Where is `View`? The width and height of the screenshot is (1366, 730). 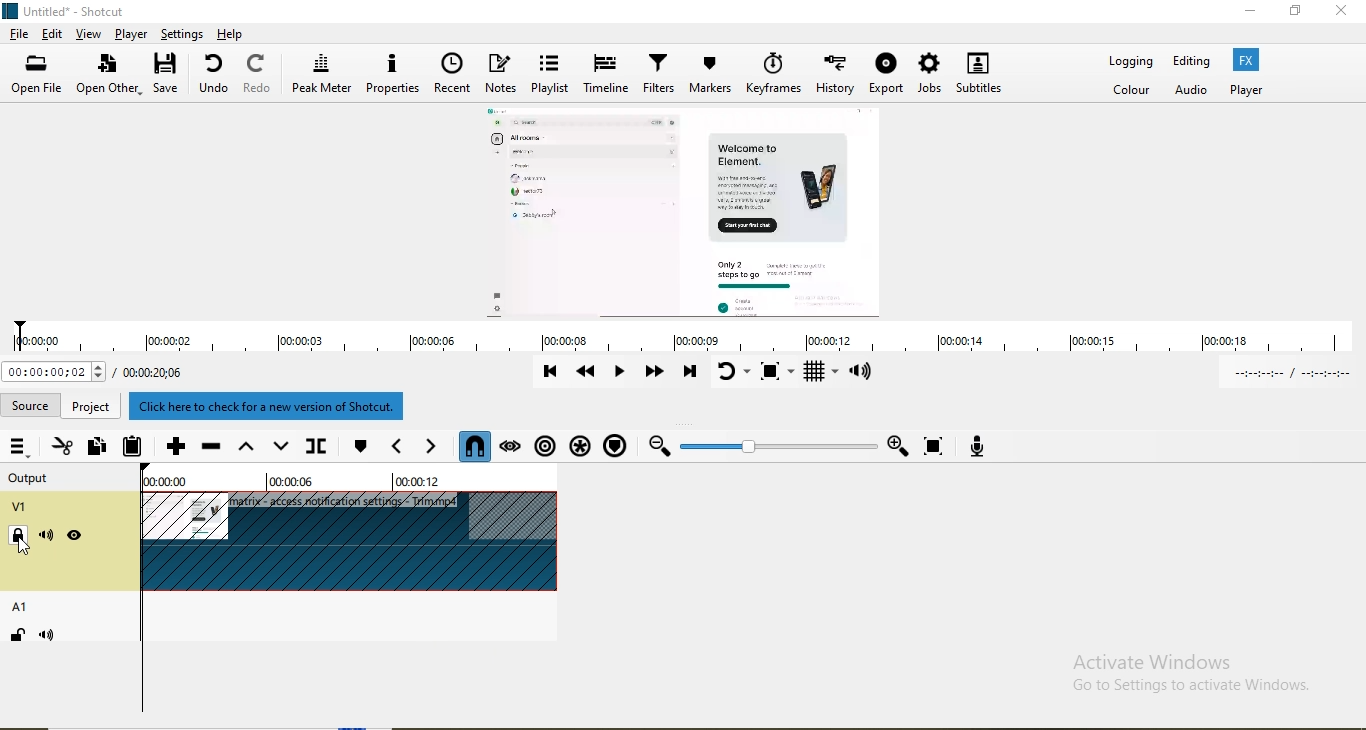
View is located at coordinates (89, 35).